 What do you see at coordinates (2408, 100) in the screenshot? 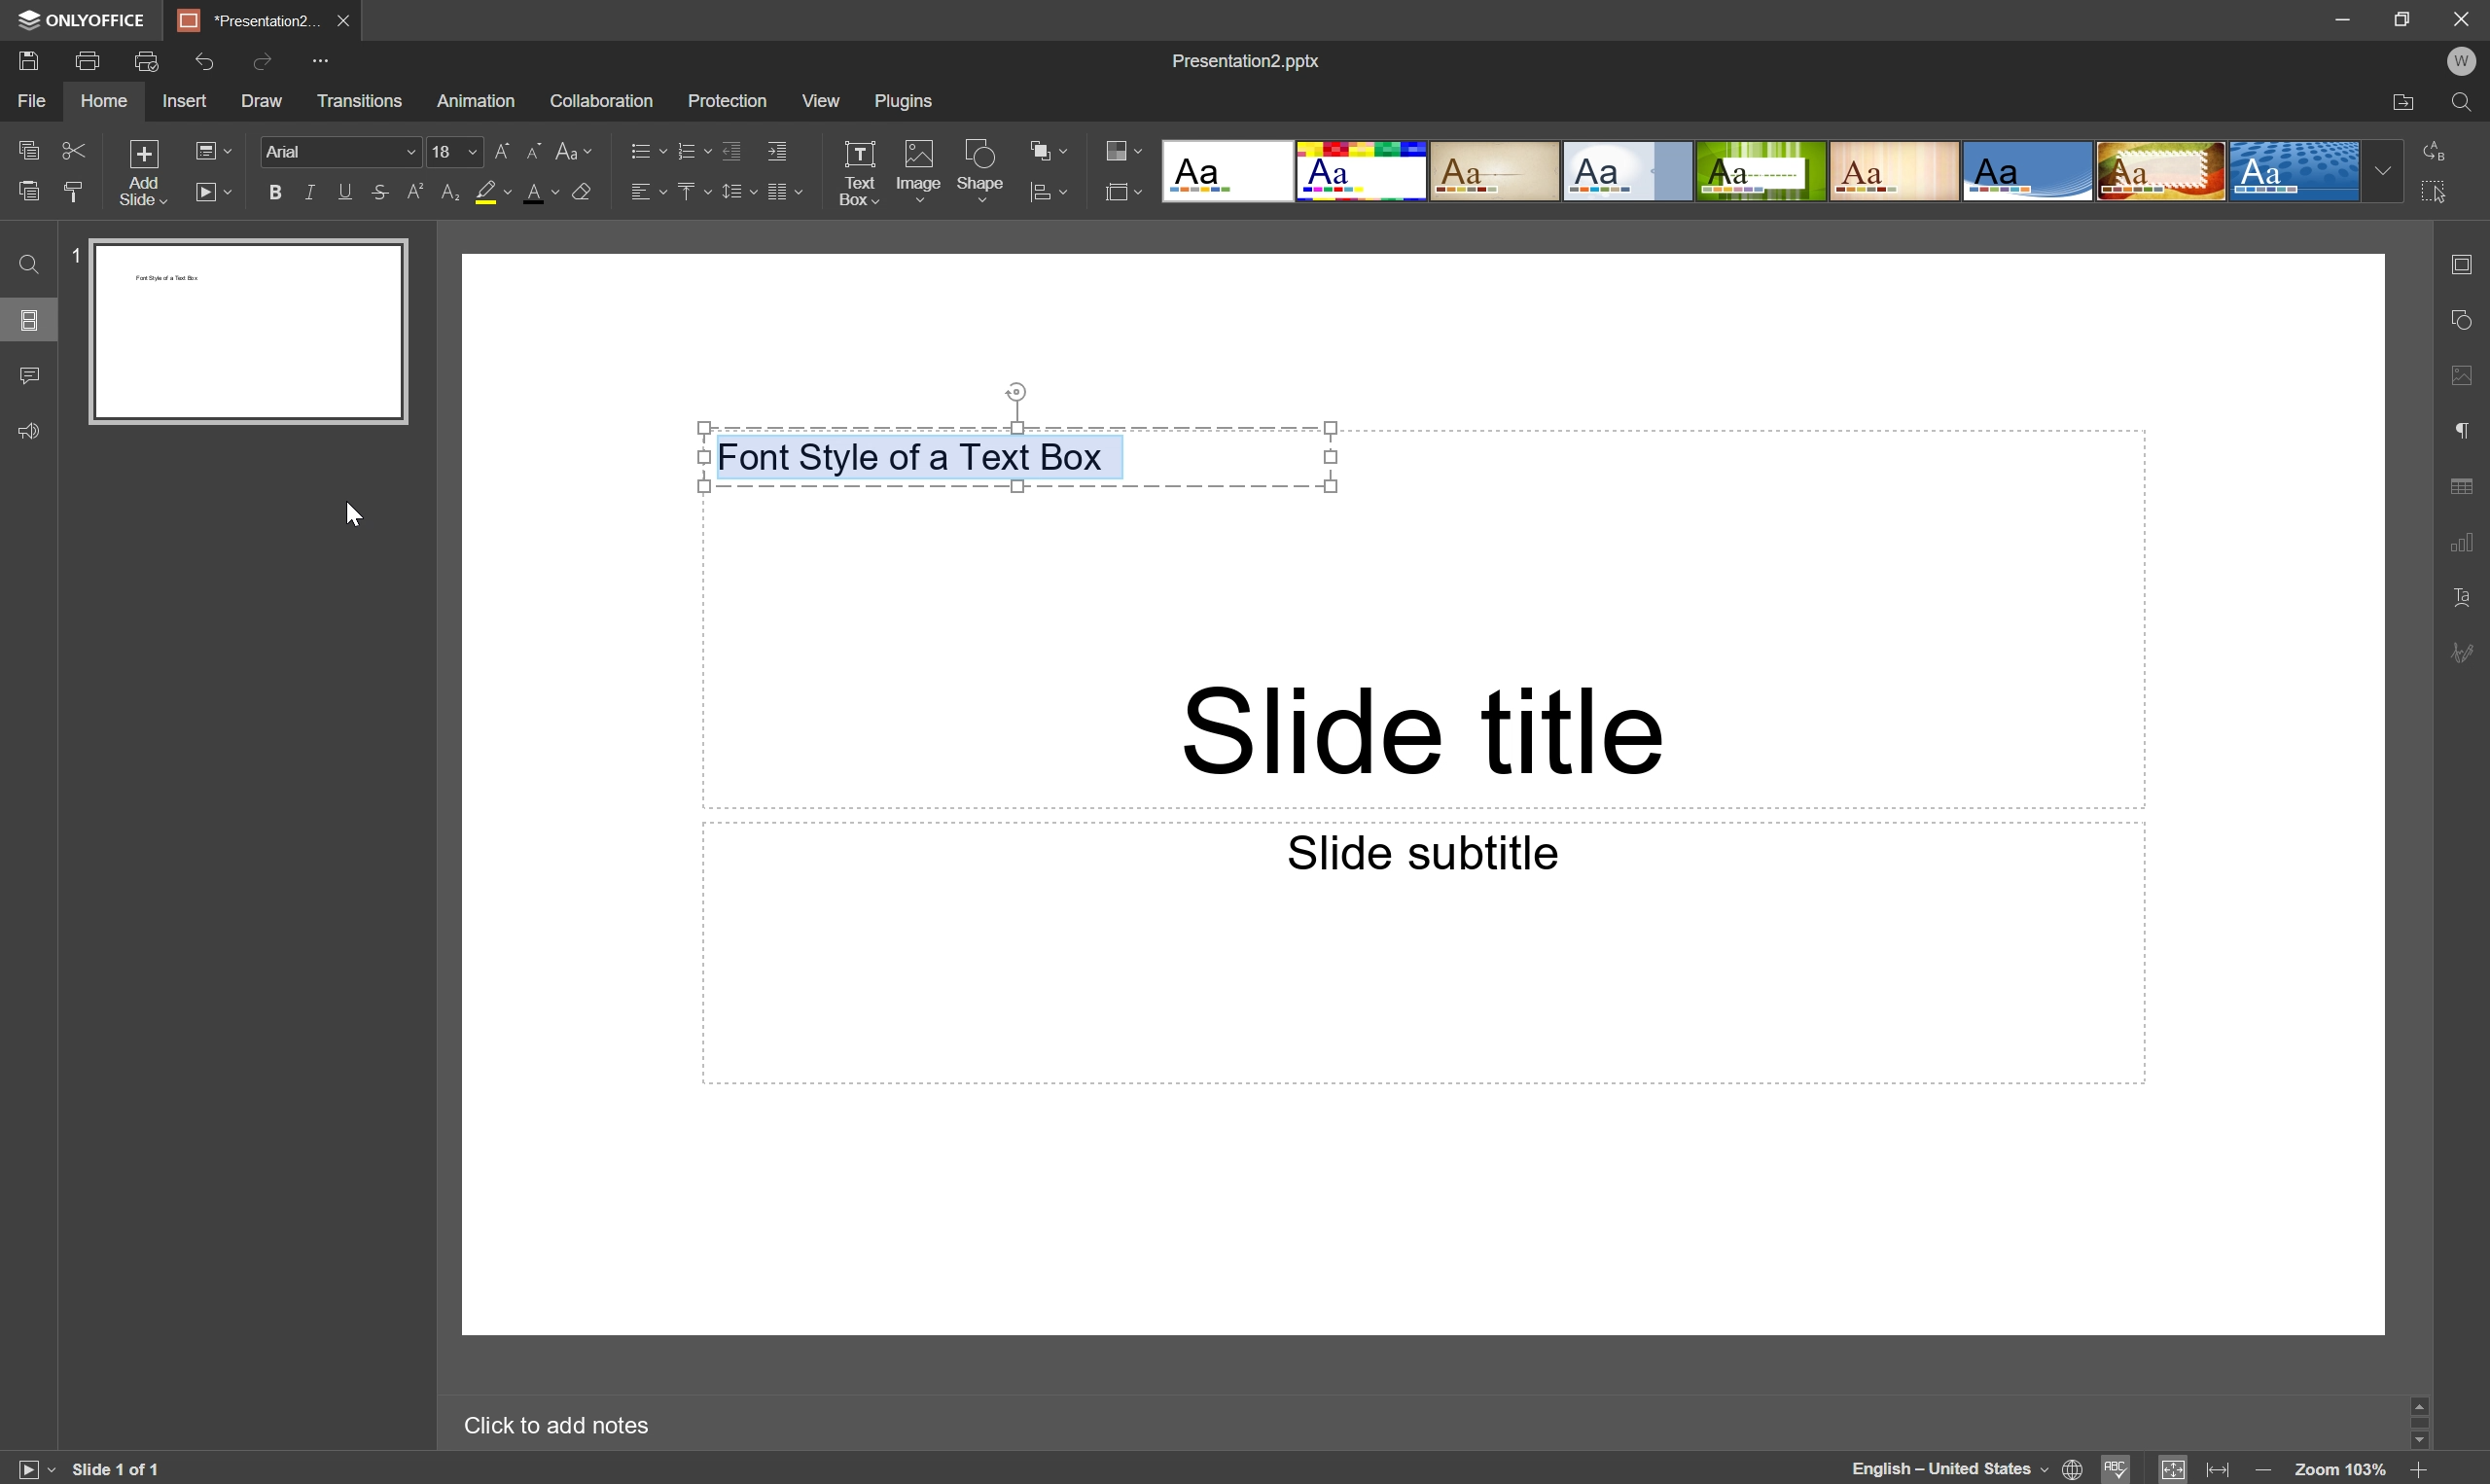
I see `Open file location` at bounding box center [2408, 100].